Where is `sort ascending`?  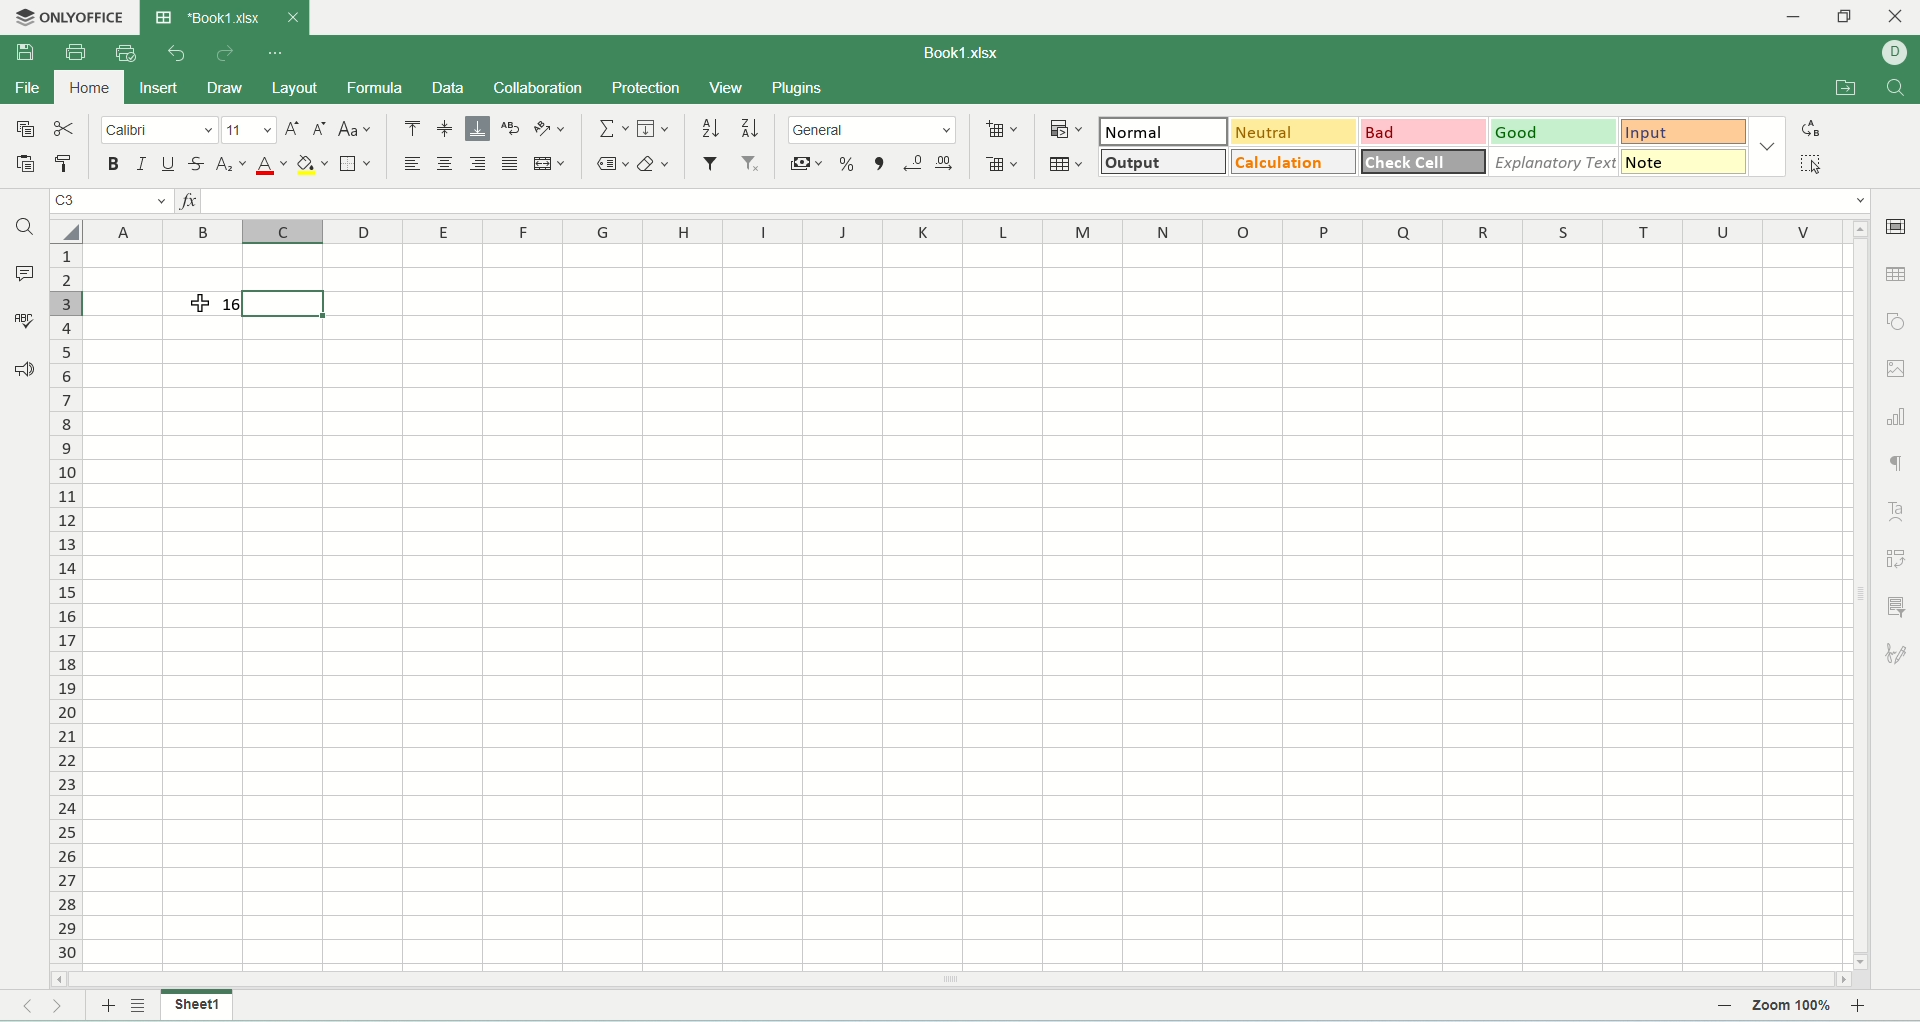 sort ascending is located at coordinates (712, 126).